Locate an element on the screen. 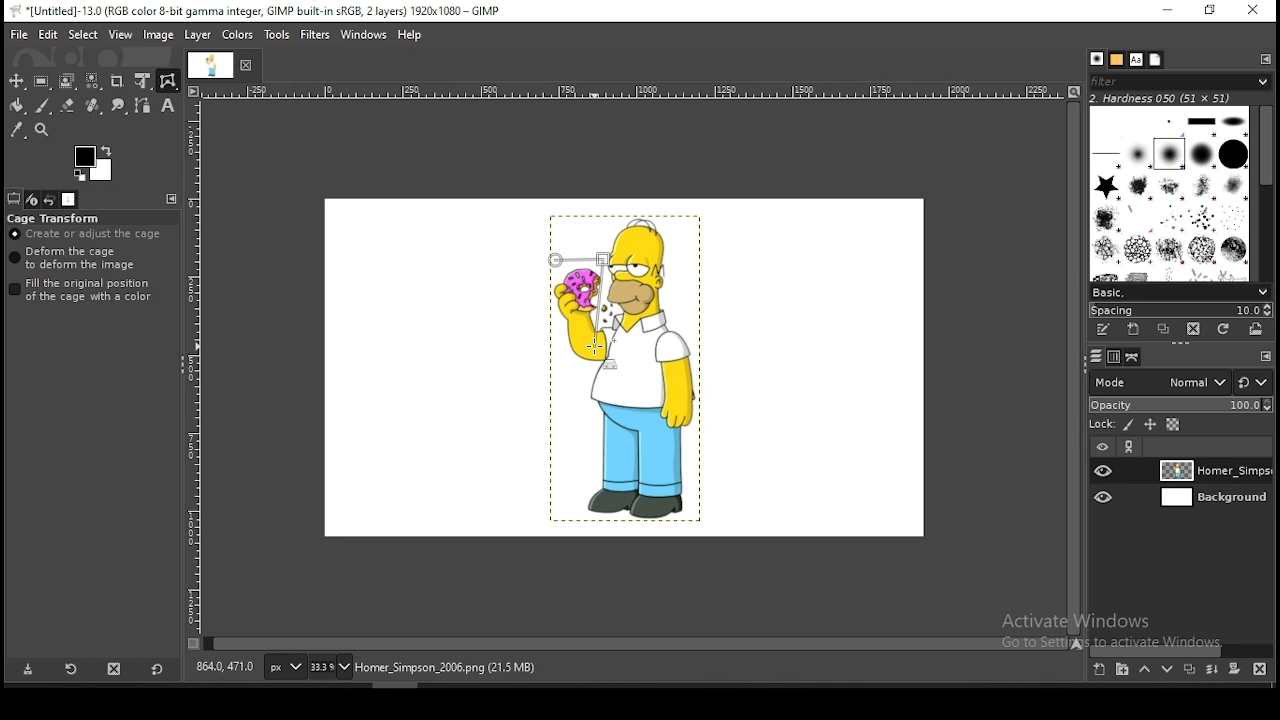 This screenshot has width=1280, height=720. lock alpha channel is located at coordinates (1172, 426).